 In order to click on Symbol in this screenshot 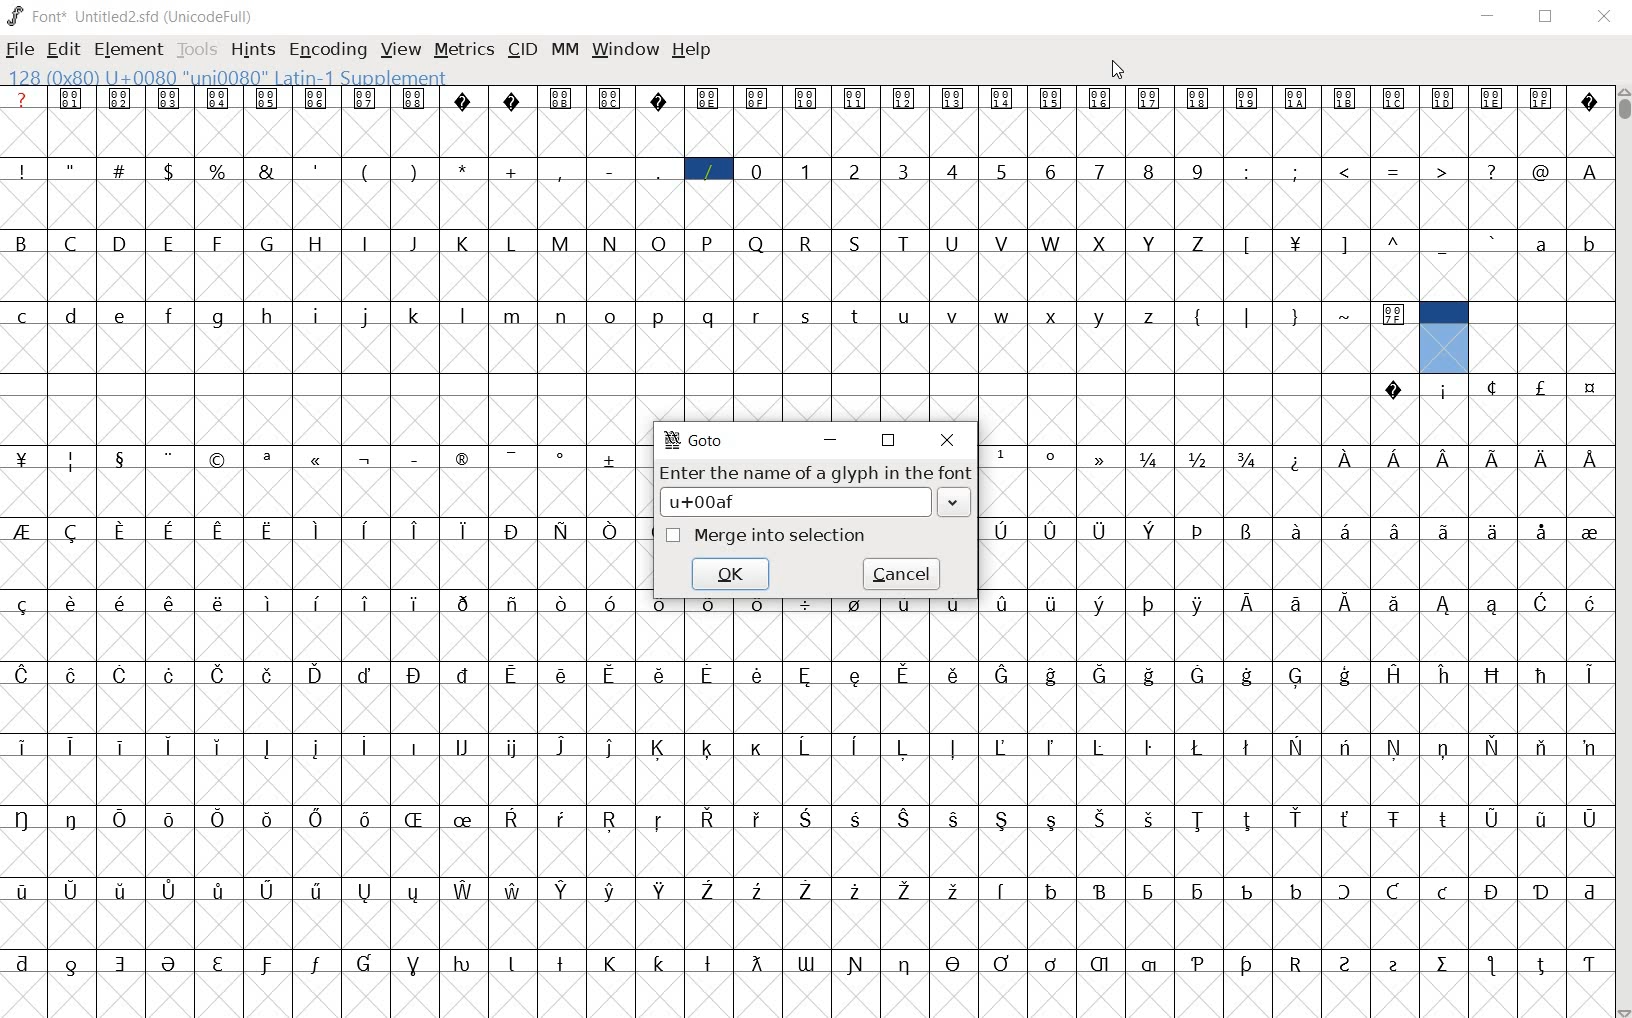, I will do `click(613, 891)`.